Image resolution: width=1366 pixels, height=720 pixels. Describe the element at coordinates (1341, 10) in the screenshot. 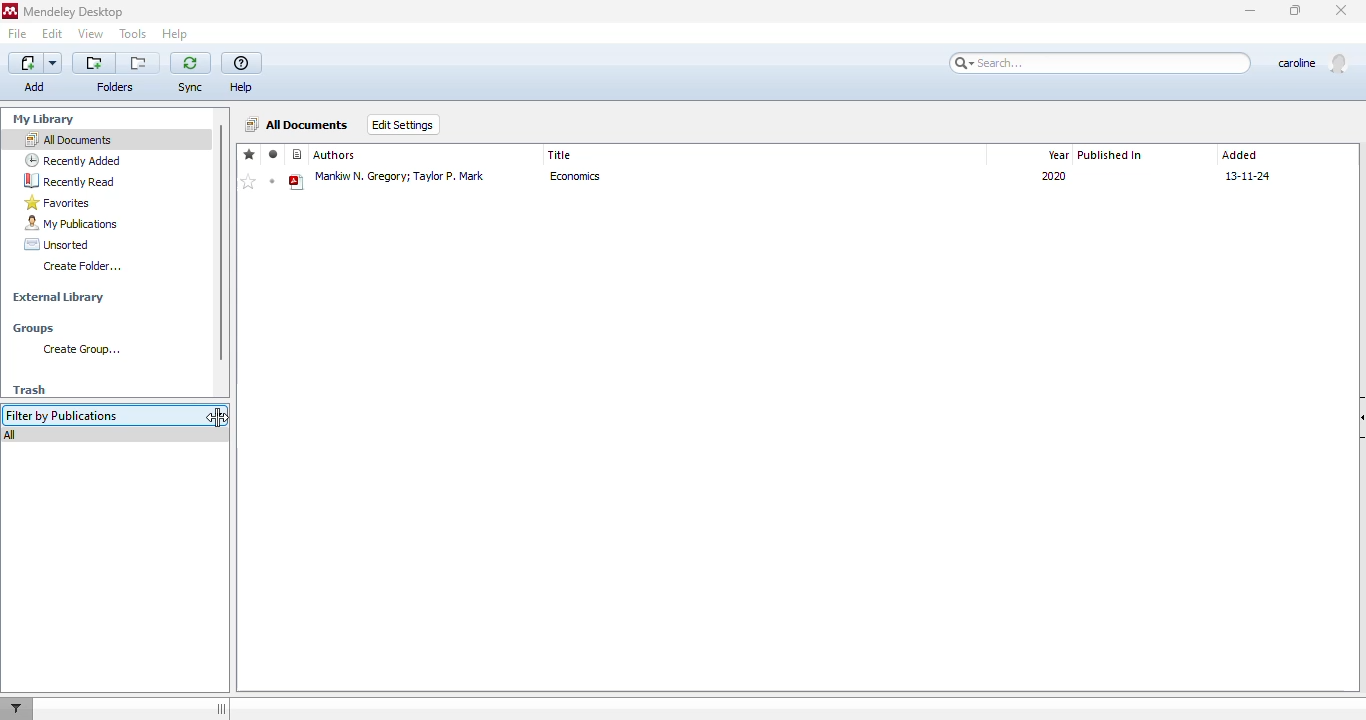

I see `close` at that location.